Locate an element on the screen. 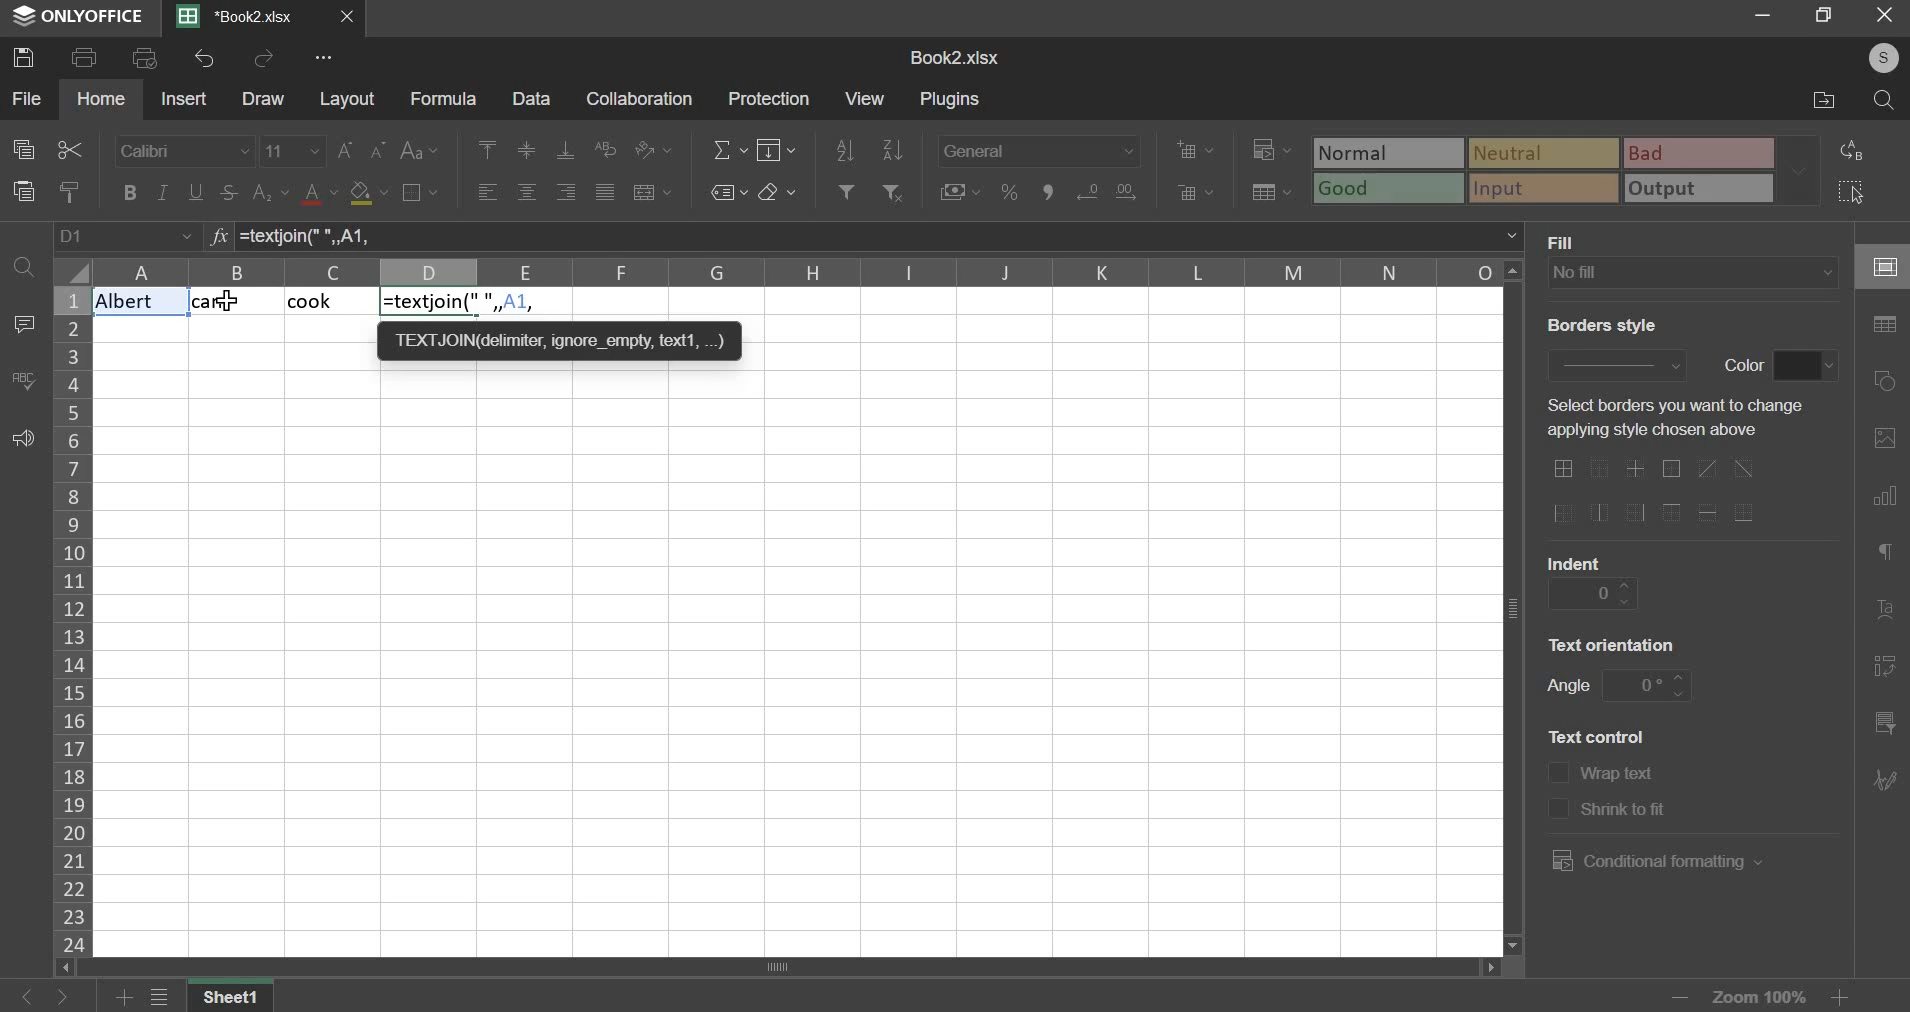 The width and height of the screenshot is (1910, 1012). paste is located at coordinates (24, 191).